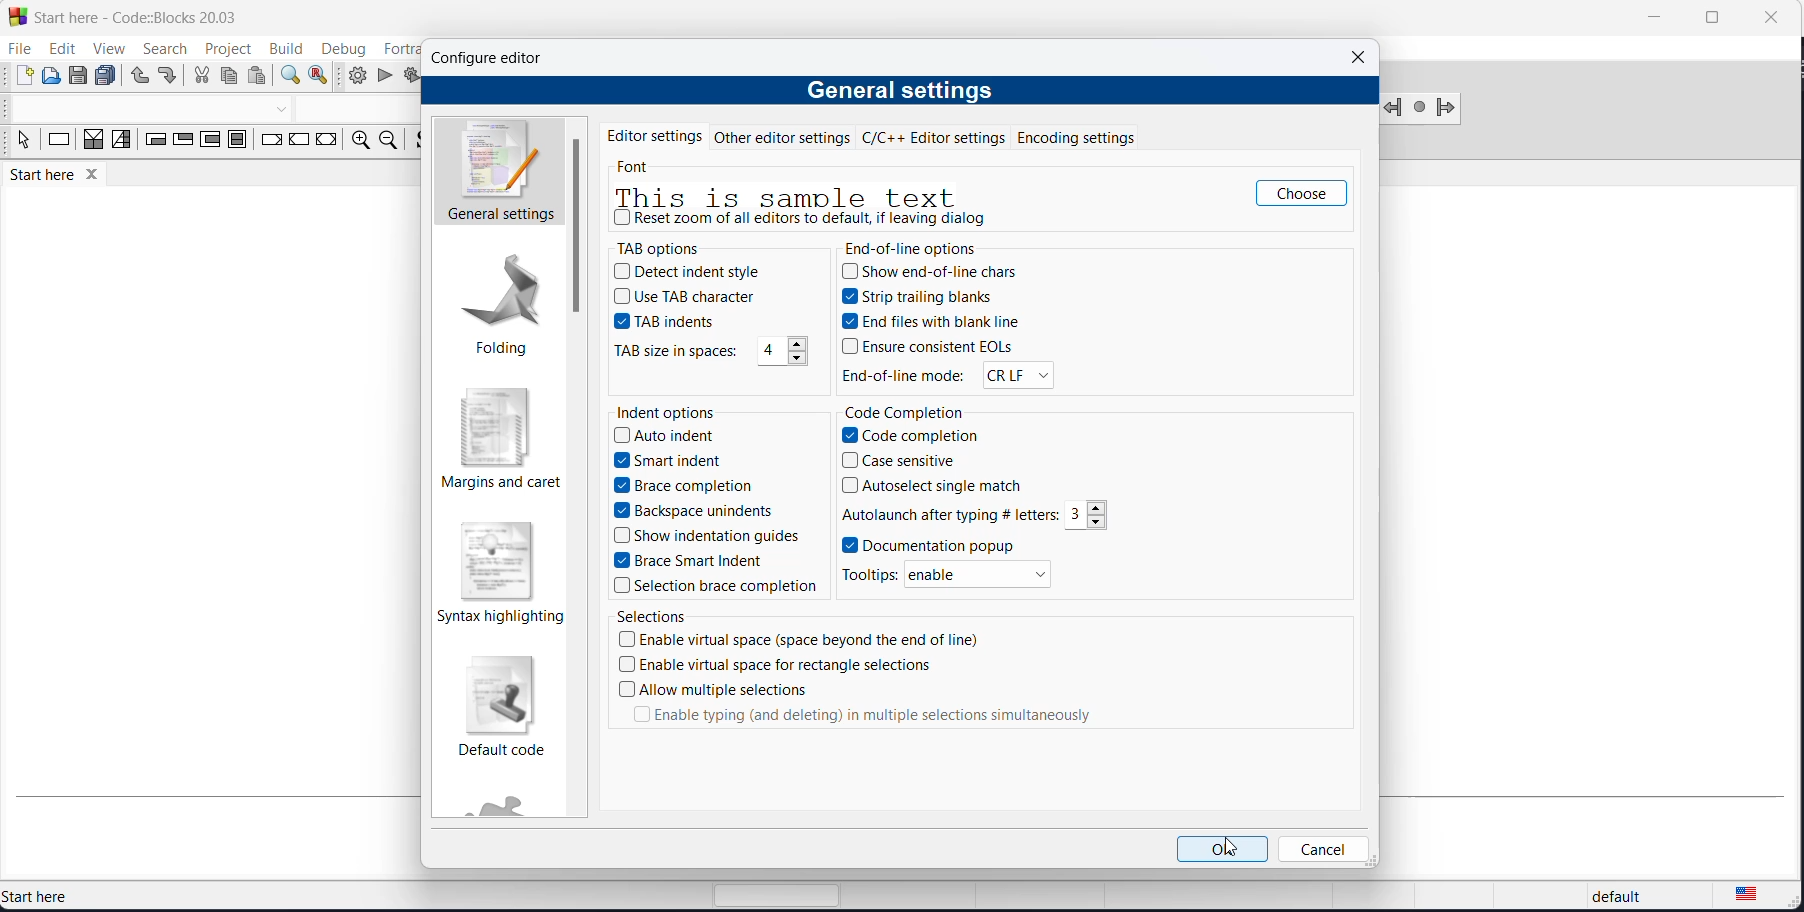 The width and height of the screenshot is (1804, 912). I want to click on cancel, so click(1321, 849).